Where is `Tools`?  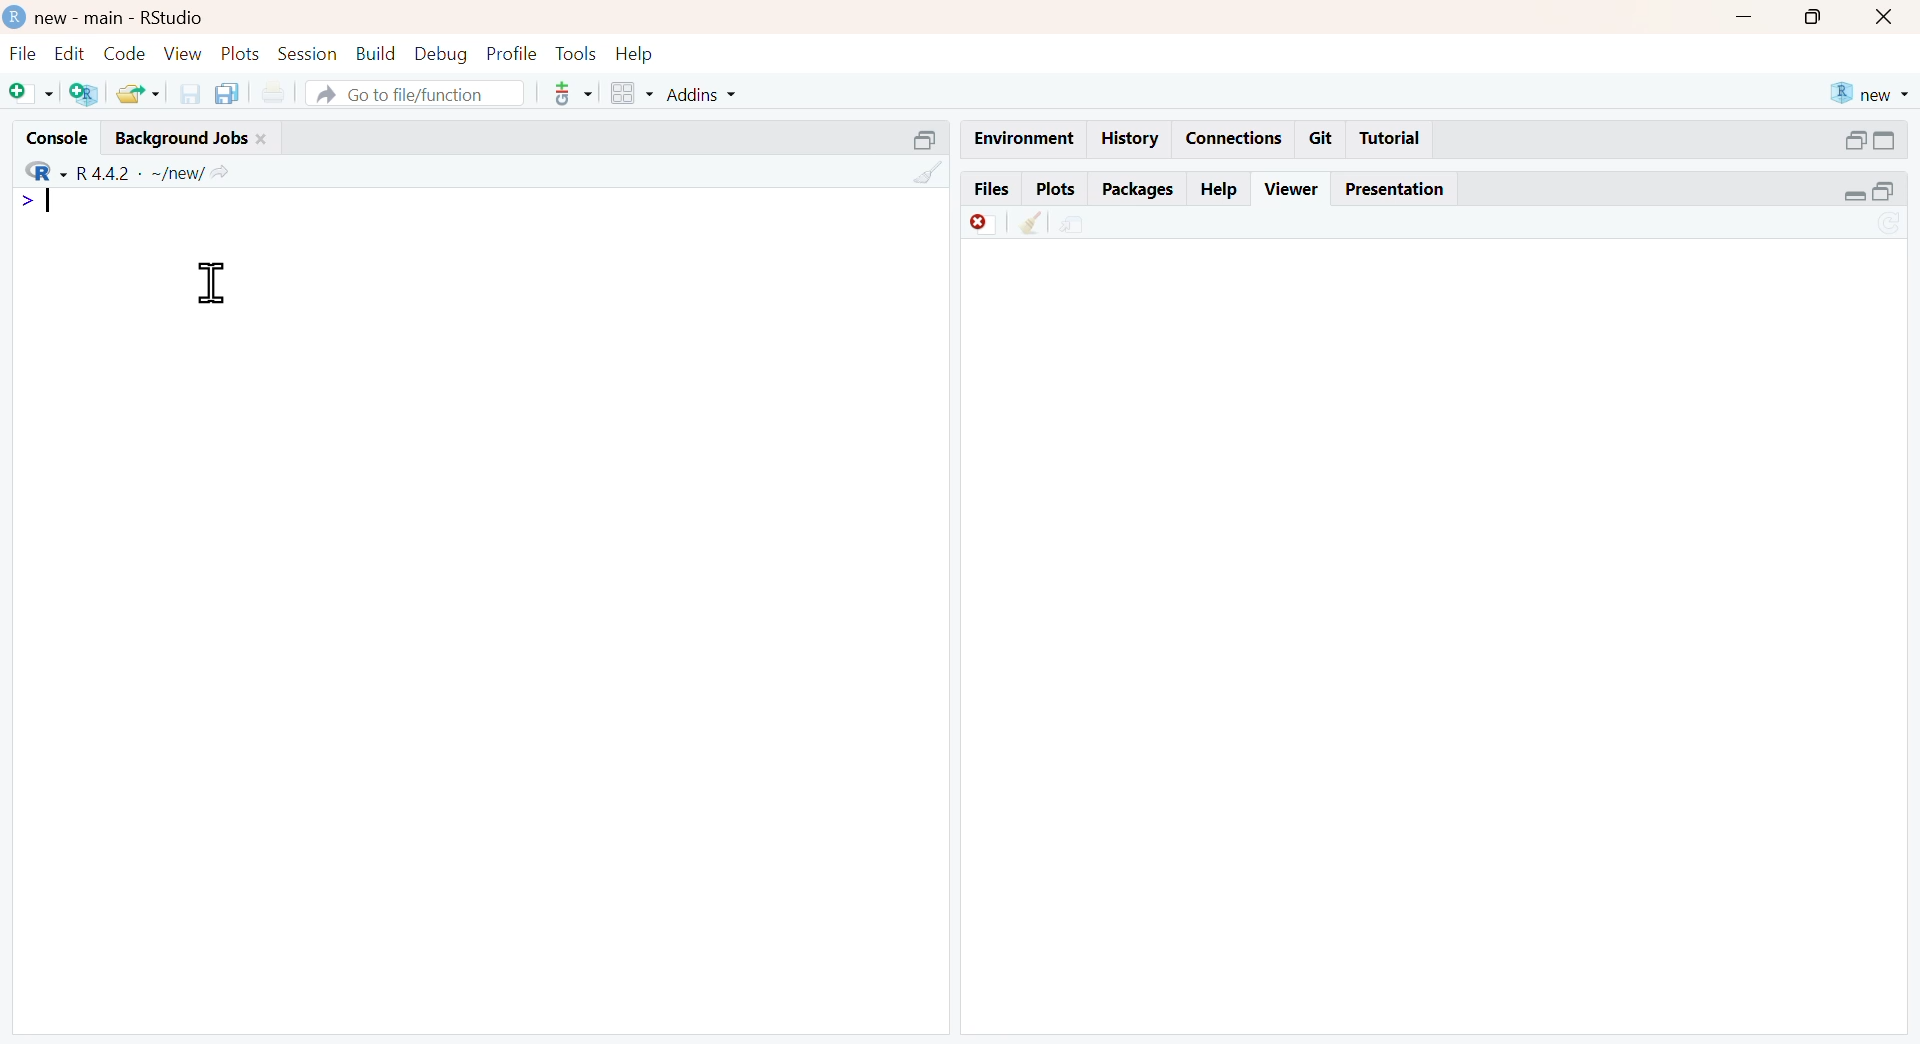 Tools is located at coordinates (572, 52).